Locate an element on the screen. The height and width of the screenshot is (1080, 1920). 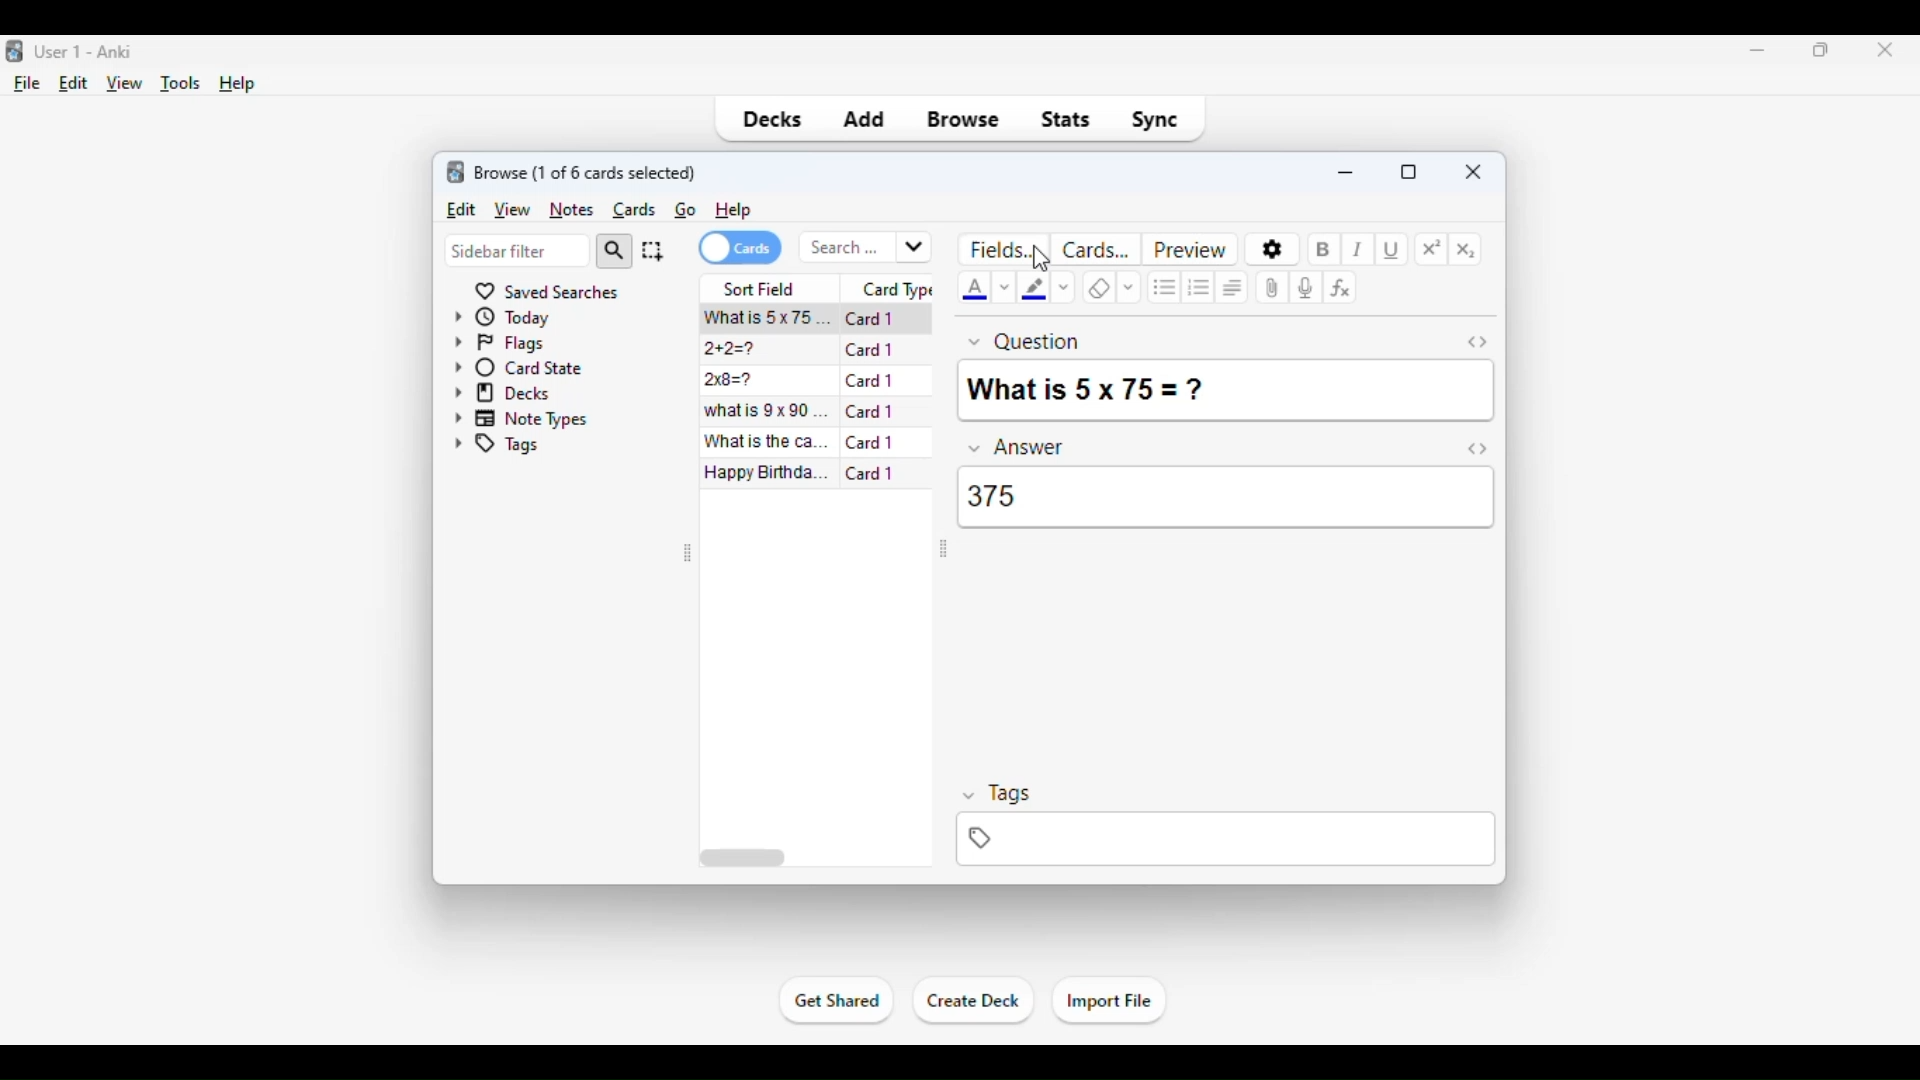
card 1 is located at coordinates (870, 349).